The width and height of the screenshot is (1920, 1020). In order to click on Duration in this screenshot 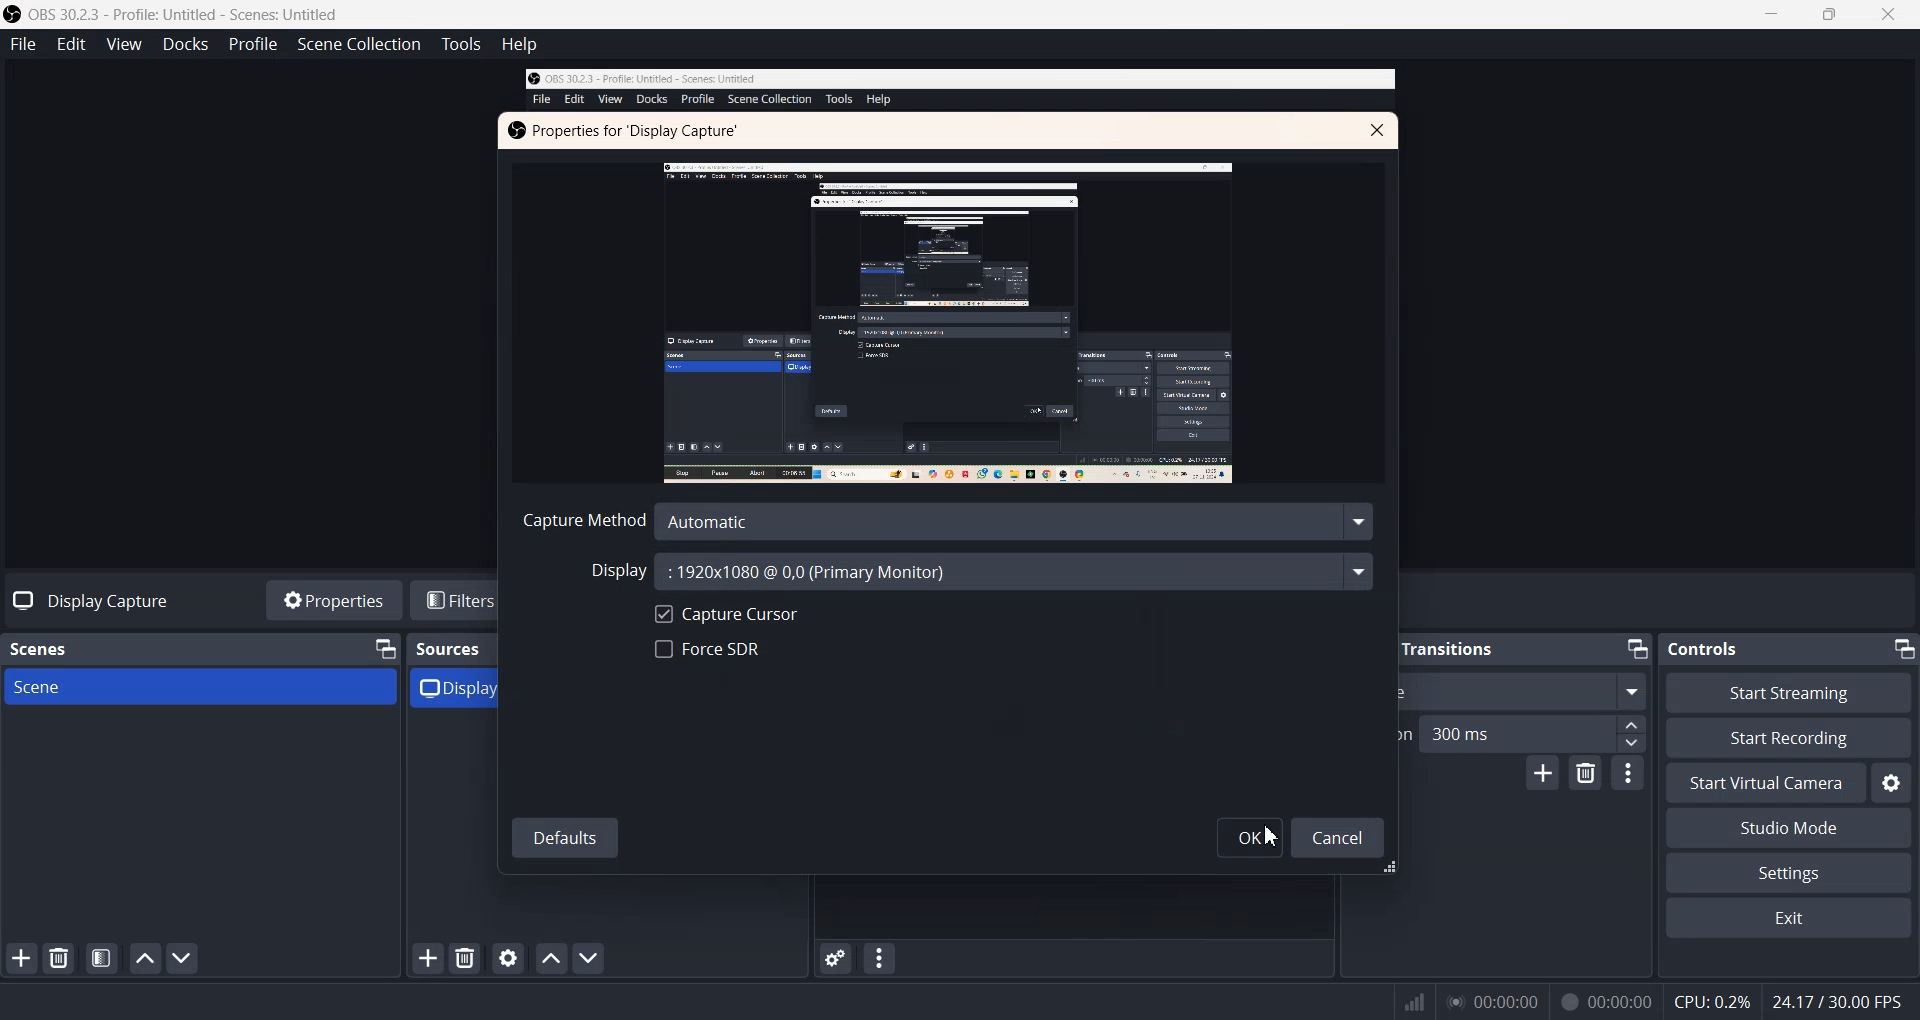, I will do `click(1526, 733)`.